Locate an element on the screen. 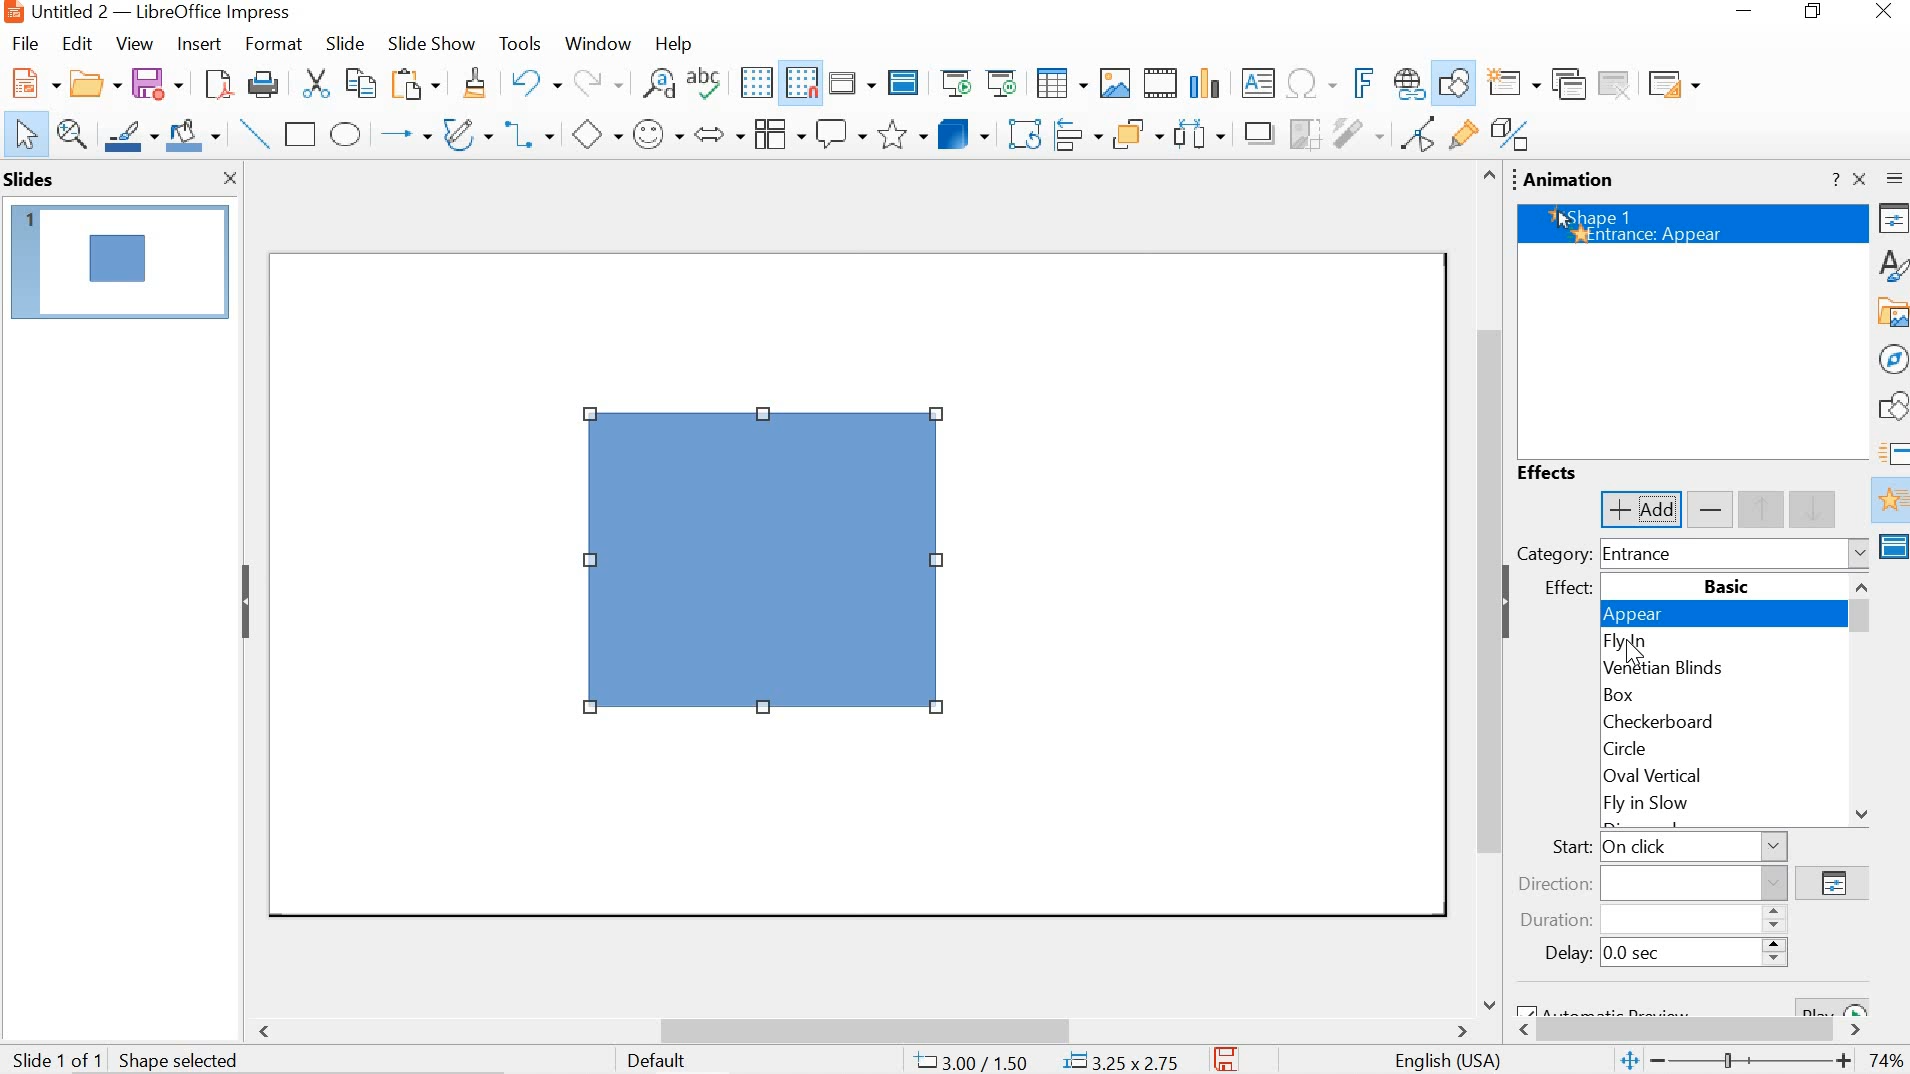 The image size is (1910, 1074). display views is located at coordinates (852, 85).